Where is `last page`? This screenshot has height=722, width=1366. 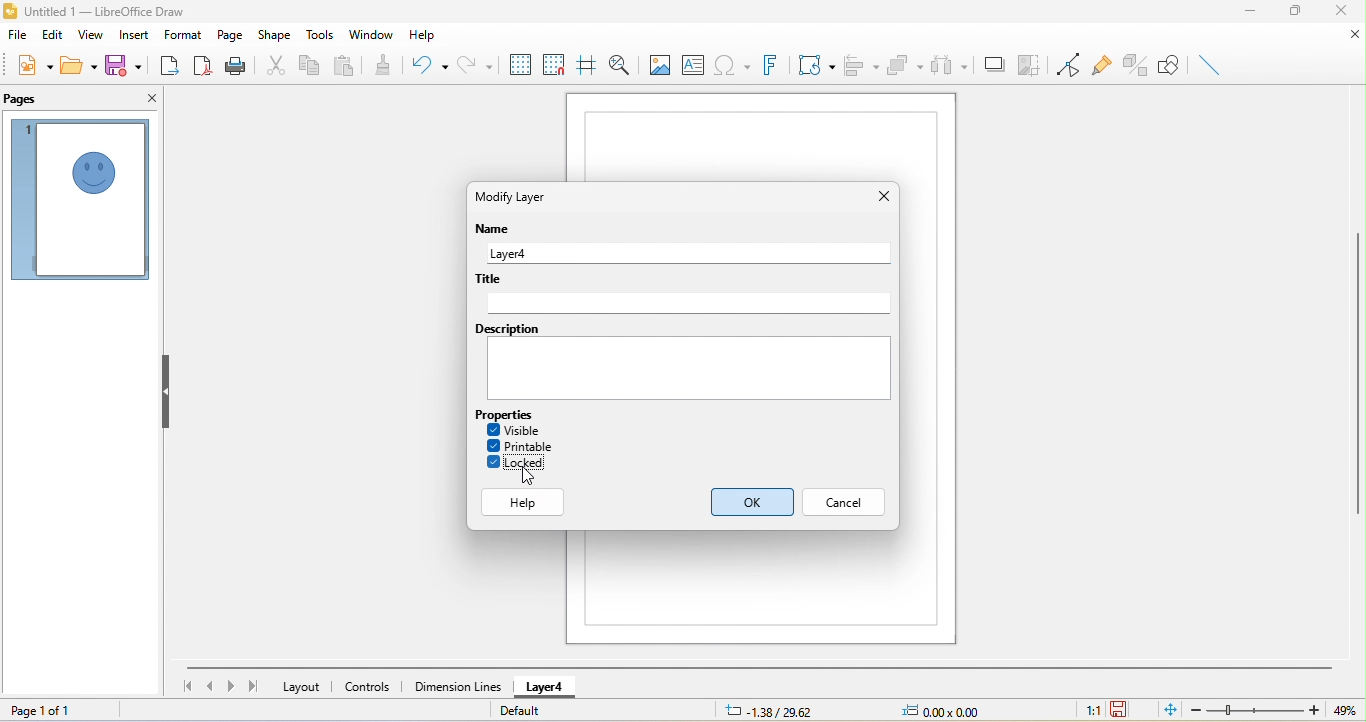
last page is located at coordinates (251, 685).